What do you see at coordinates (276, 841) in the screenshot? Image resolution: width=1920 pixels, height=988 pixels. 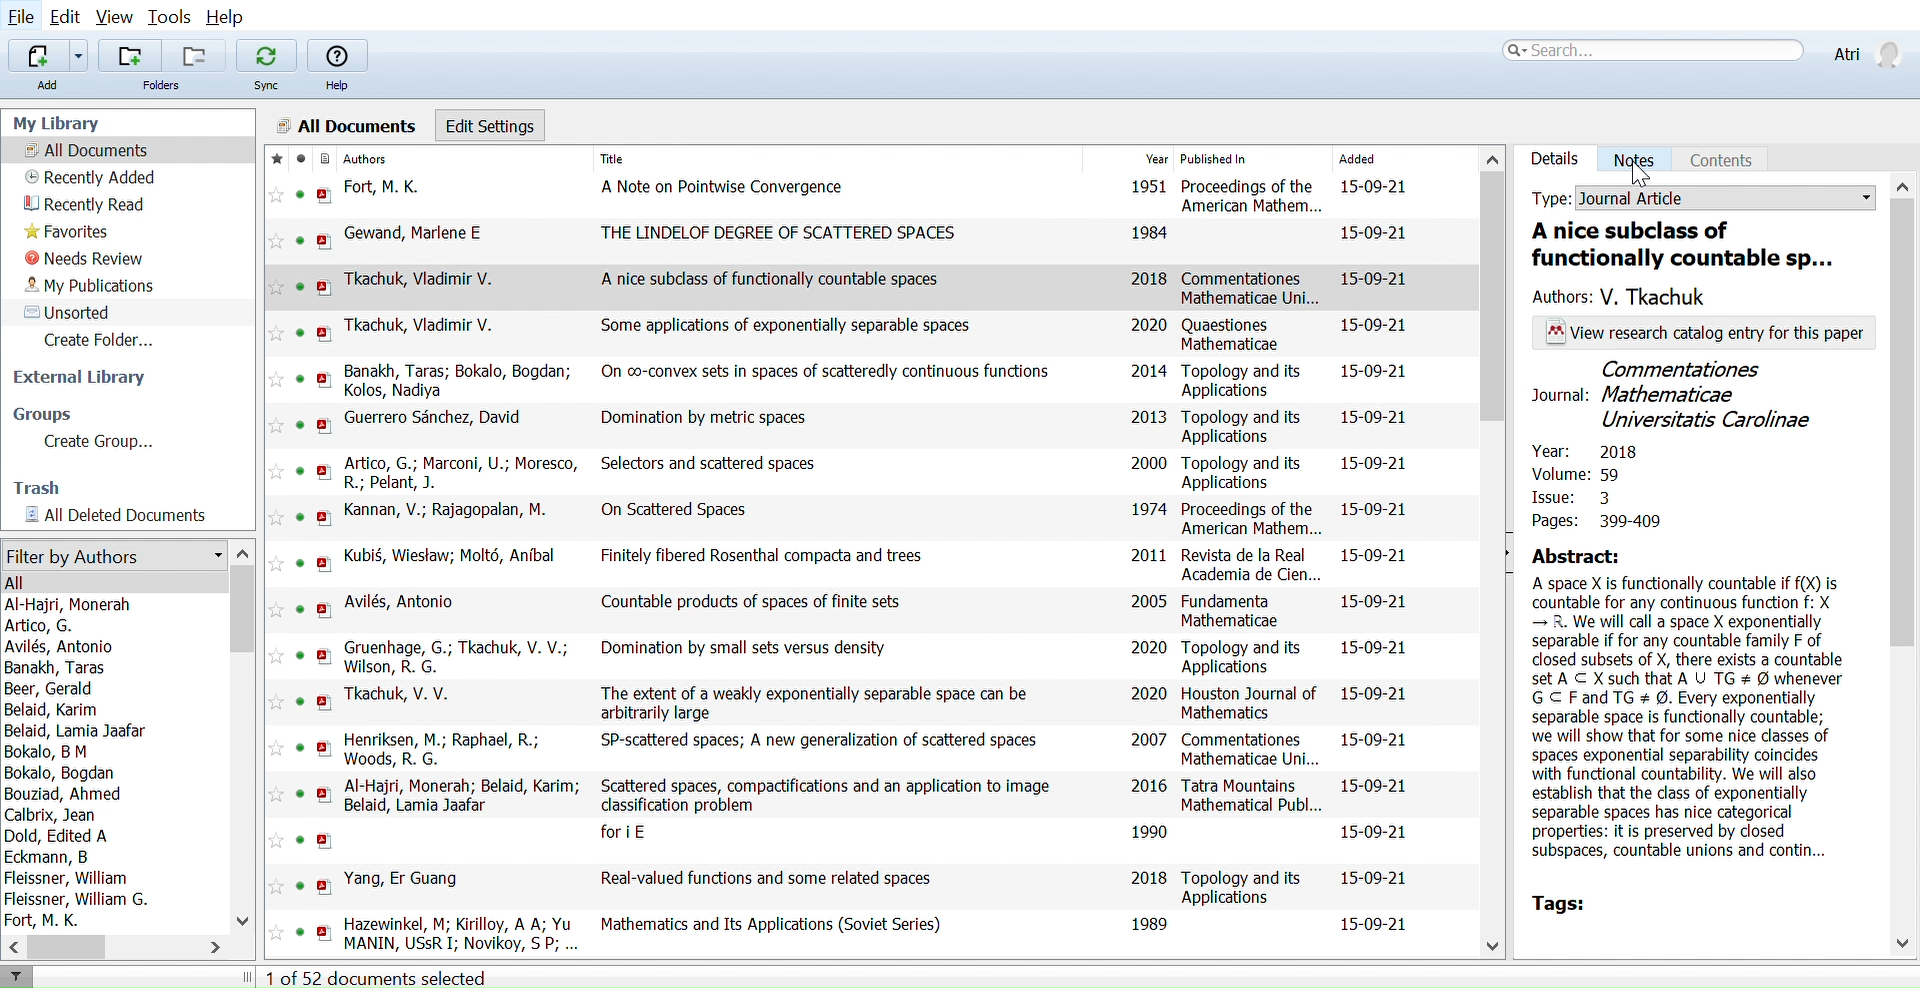 I see `Add this reference to favorites` at bounding box center [276, 841].